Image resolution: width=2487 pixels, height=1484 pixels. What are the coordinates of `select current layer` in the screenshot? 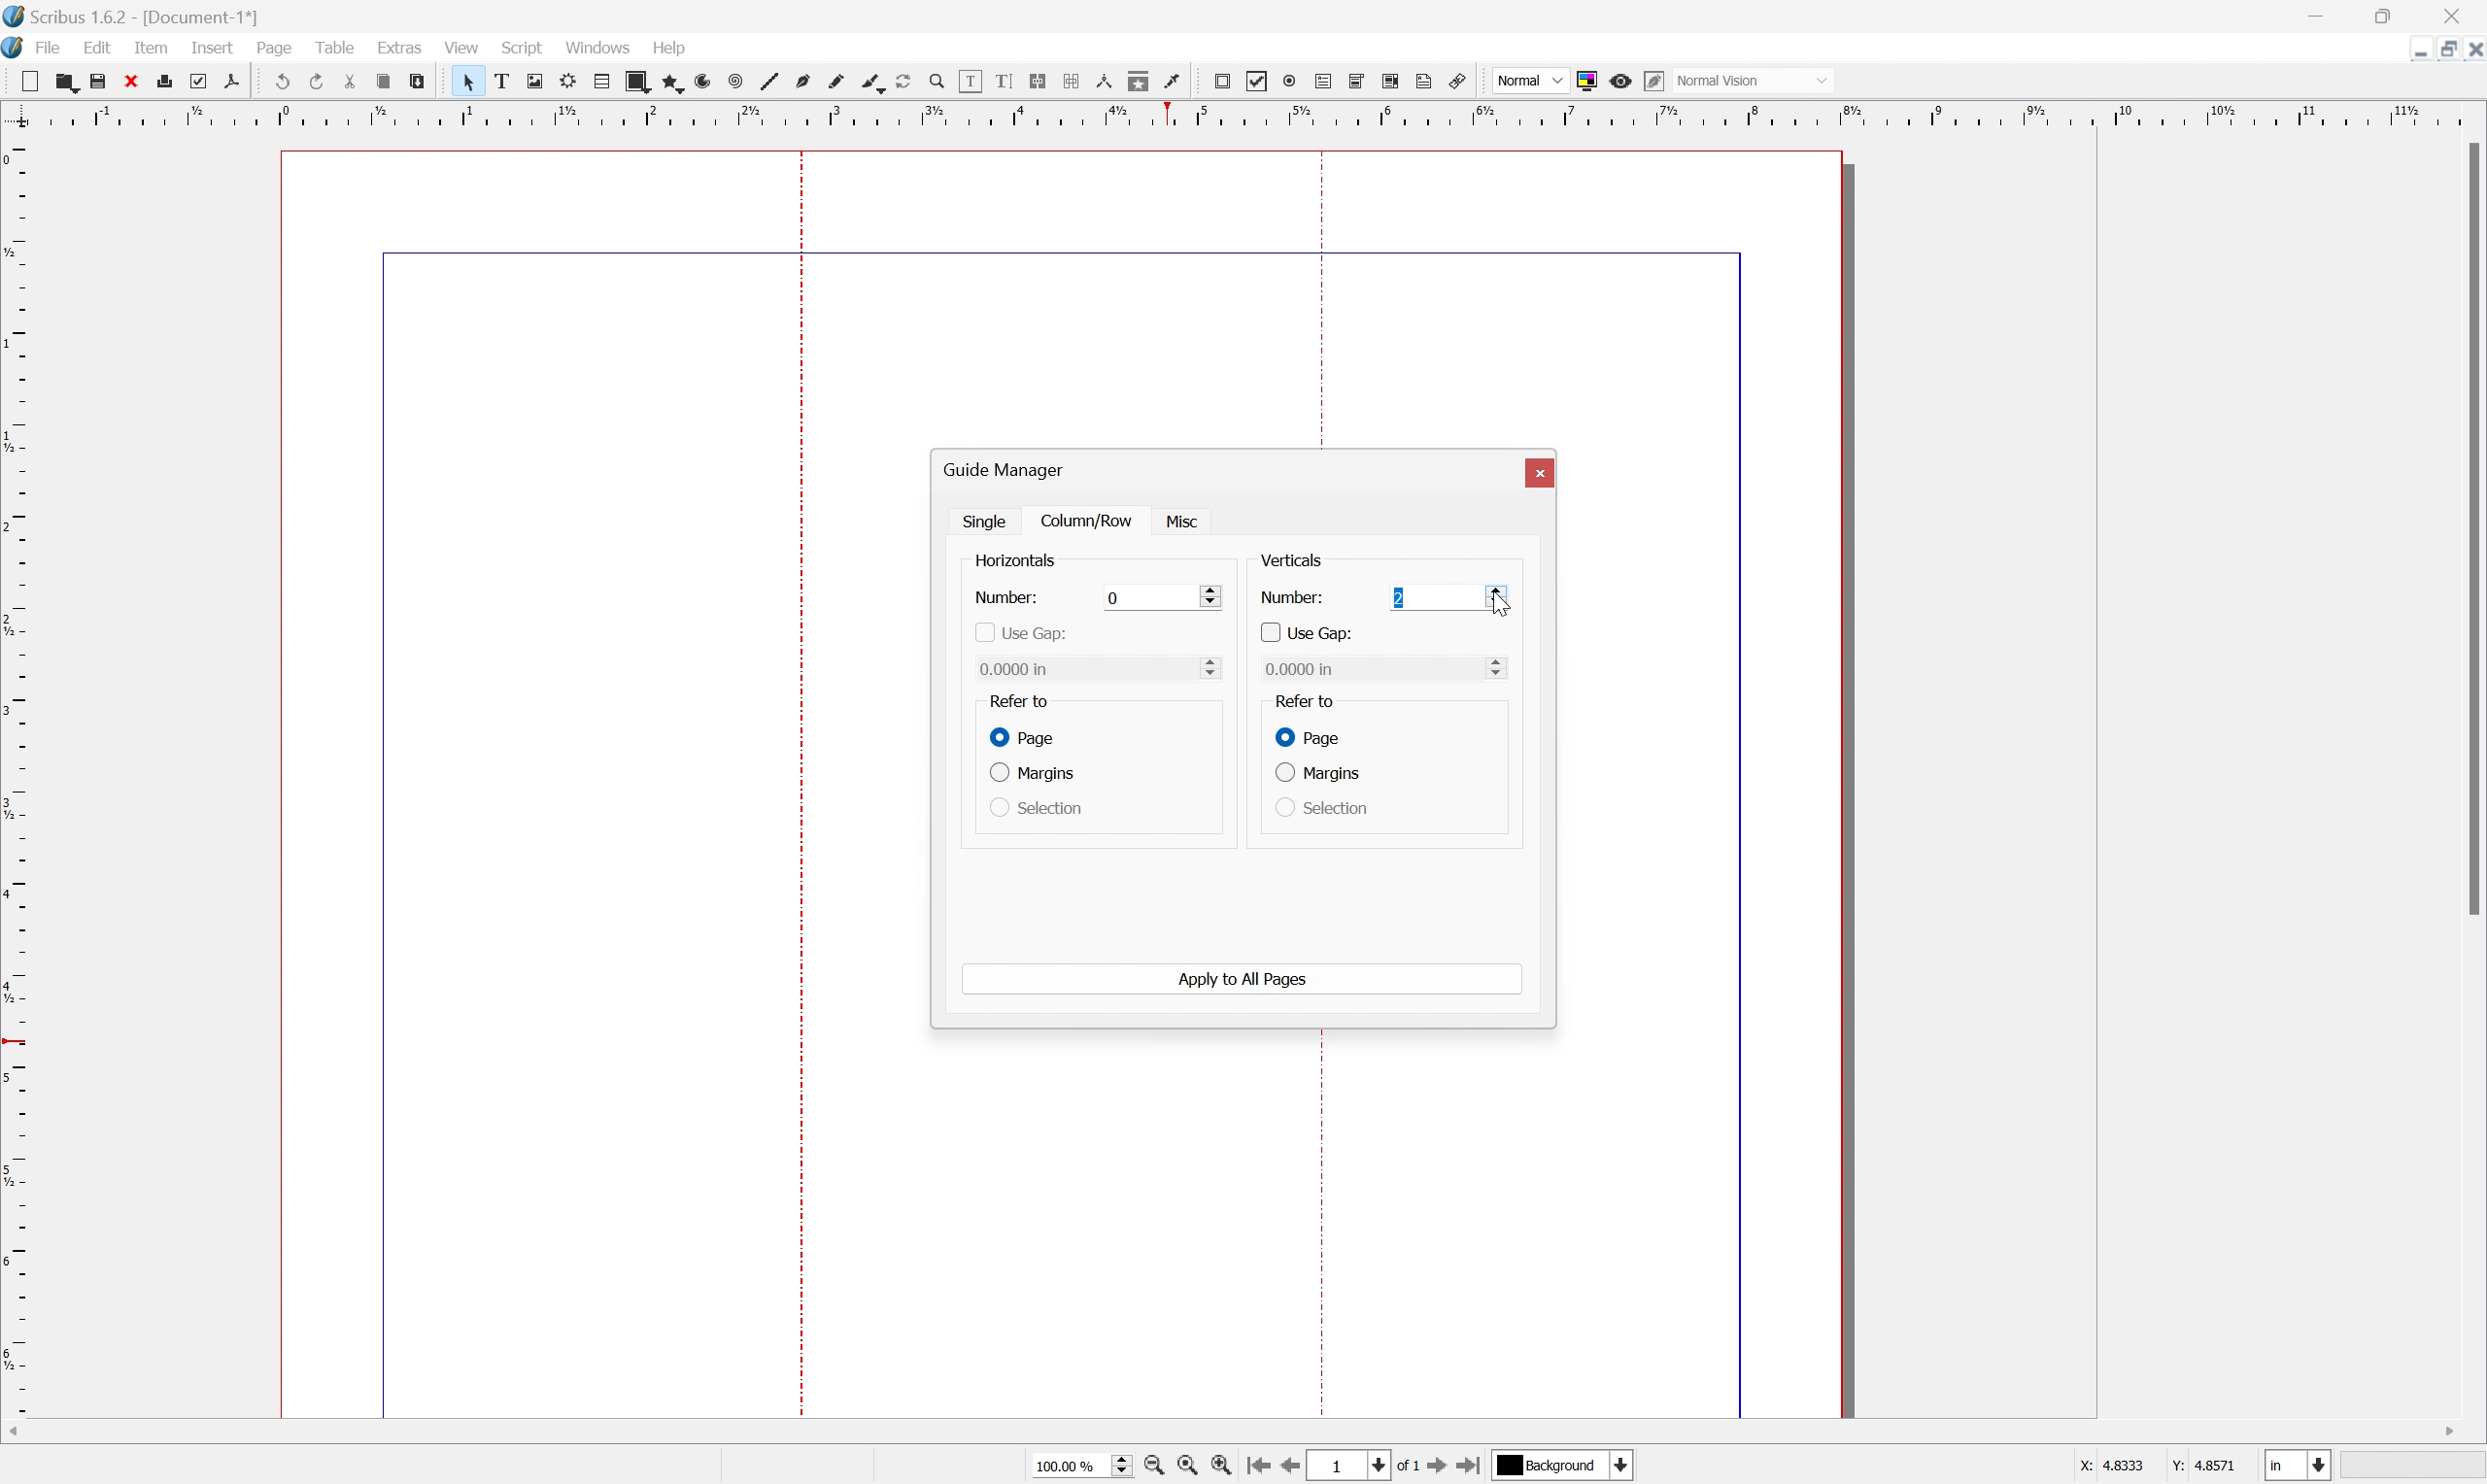 It's located at (1559, 1464).